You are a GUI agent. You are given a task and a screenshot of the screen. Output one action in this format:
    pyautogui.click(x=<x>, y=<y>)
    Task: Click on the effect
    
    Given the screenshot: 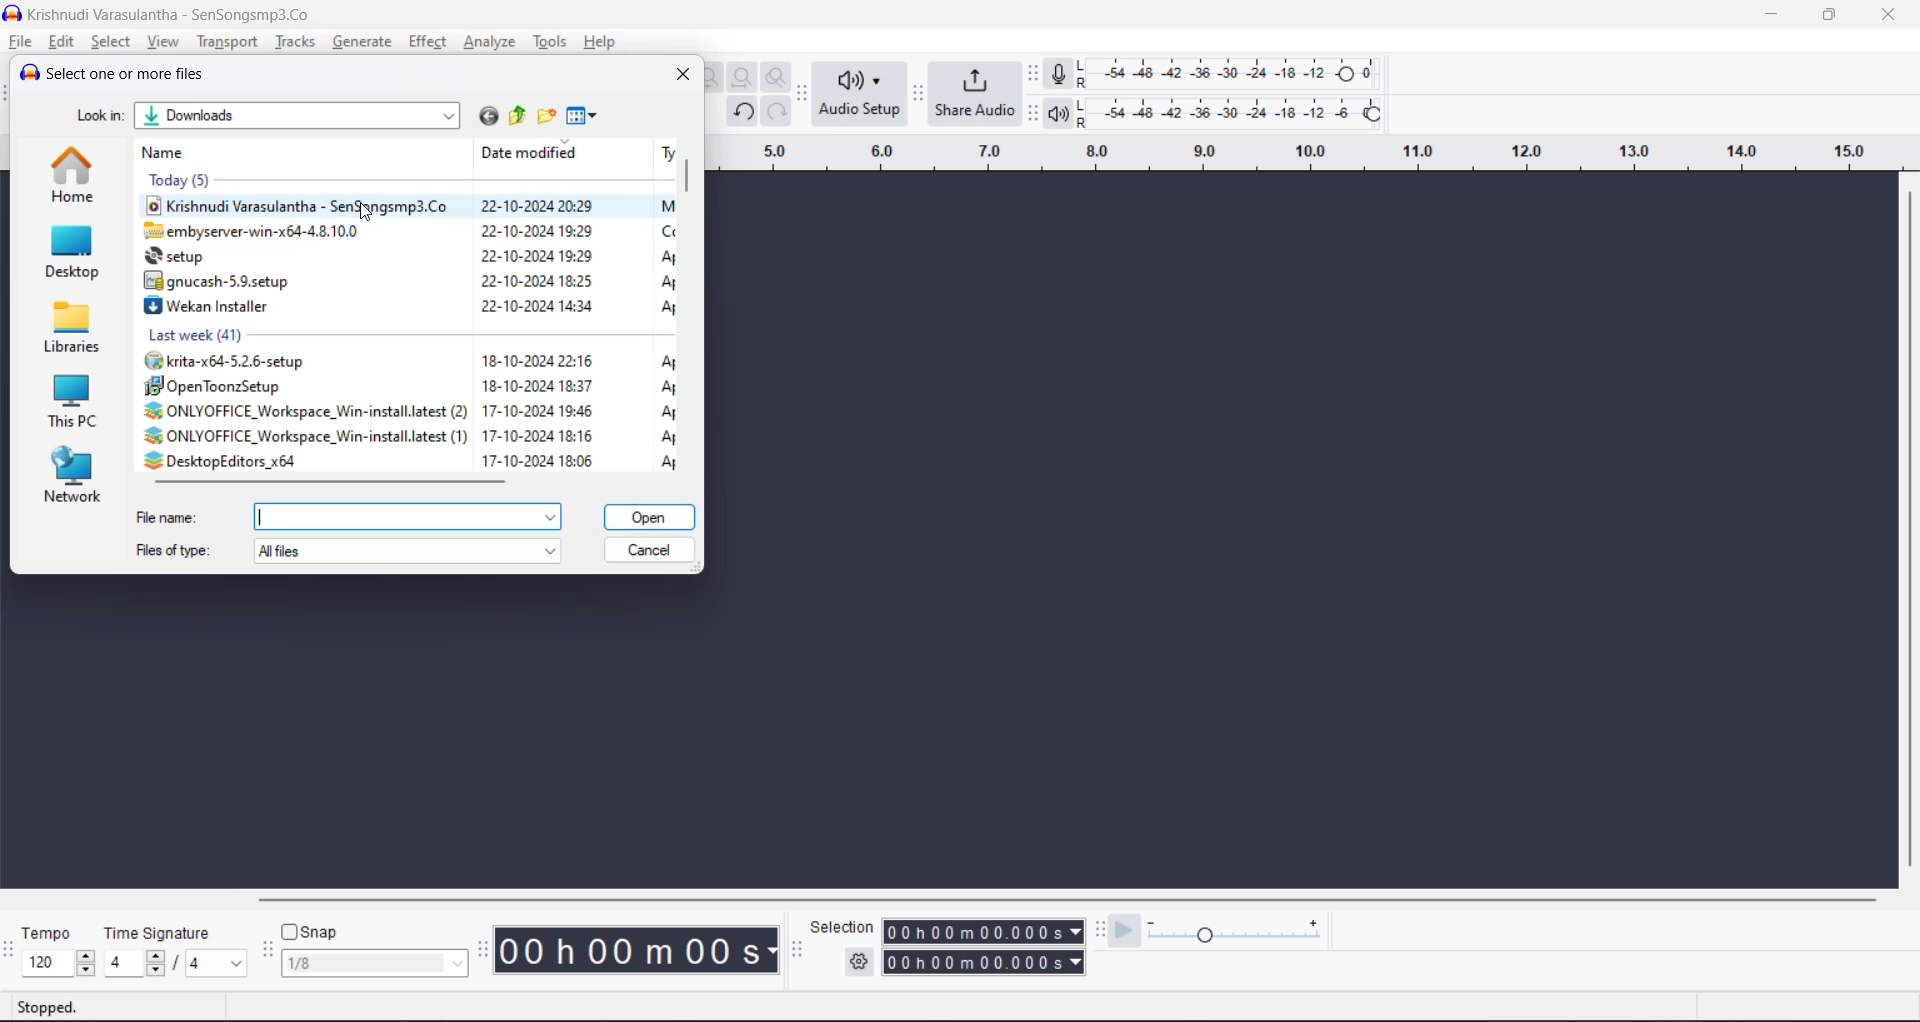 What is the action you would take?
    pyautogui.click(x=427, y=42)
    